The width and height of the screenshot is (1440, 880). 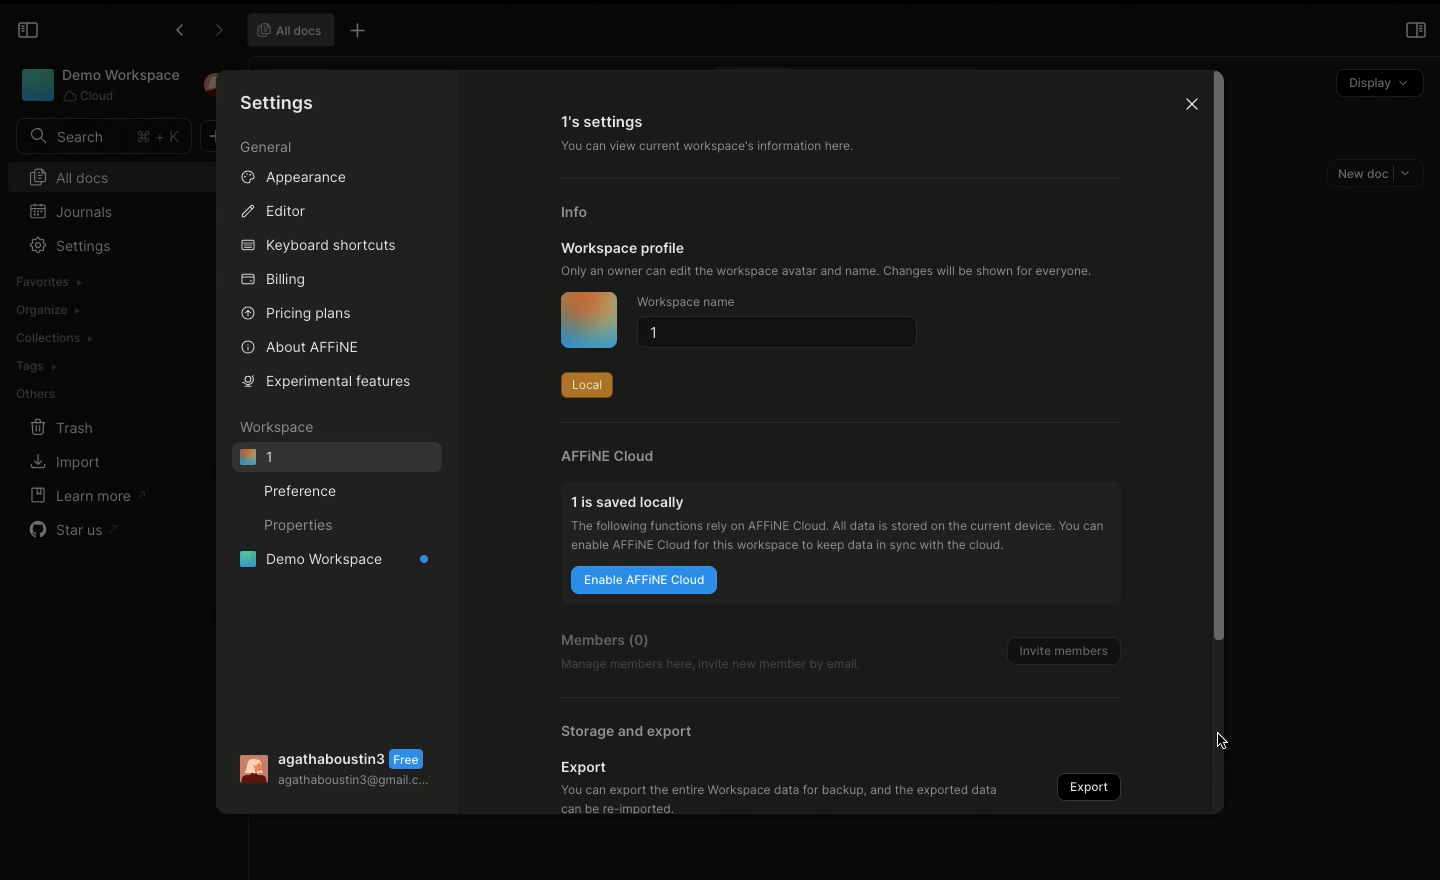 I want to click on Workspace, so click(x=281, y=427).